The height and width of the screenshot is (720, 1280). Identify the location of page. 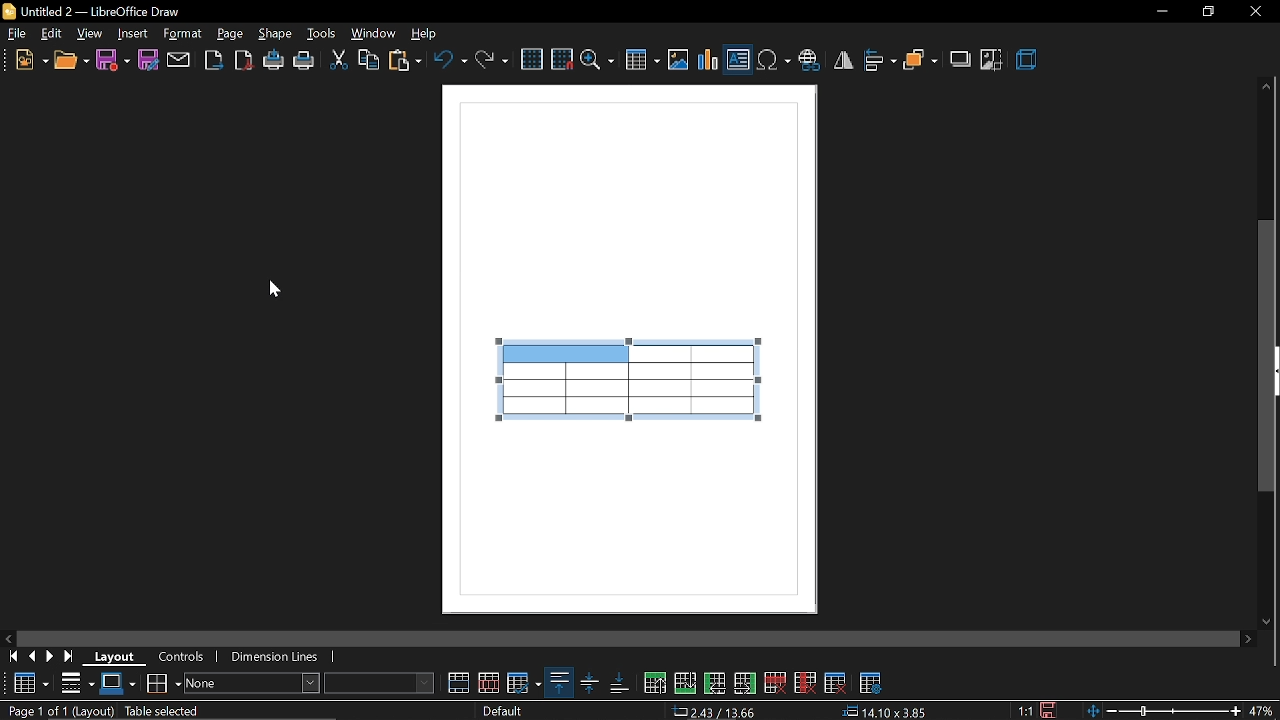
(230, 30).